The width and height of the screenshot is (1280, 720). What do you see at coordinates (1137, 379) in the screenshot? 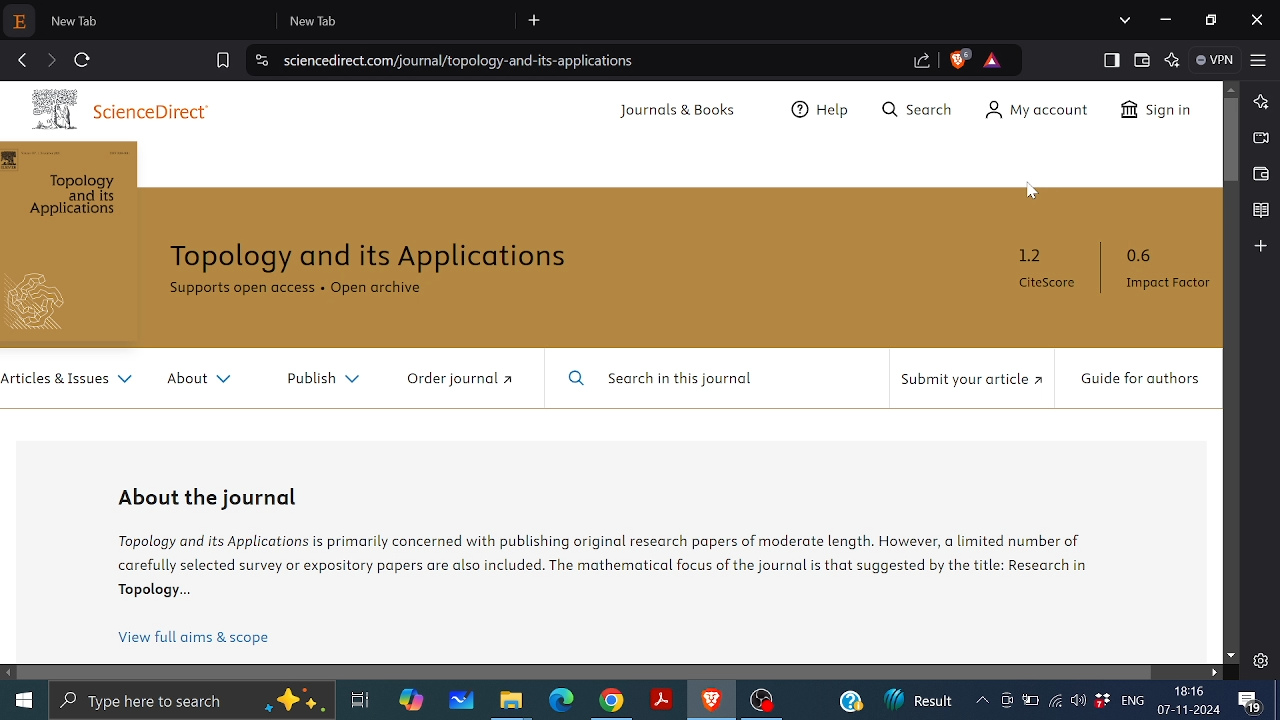
I see `Guide for authors` at bounding box center [1137, 379].